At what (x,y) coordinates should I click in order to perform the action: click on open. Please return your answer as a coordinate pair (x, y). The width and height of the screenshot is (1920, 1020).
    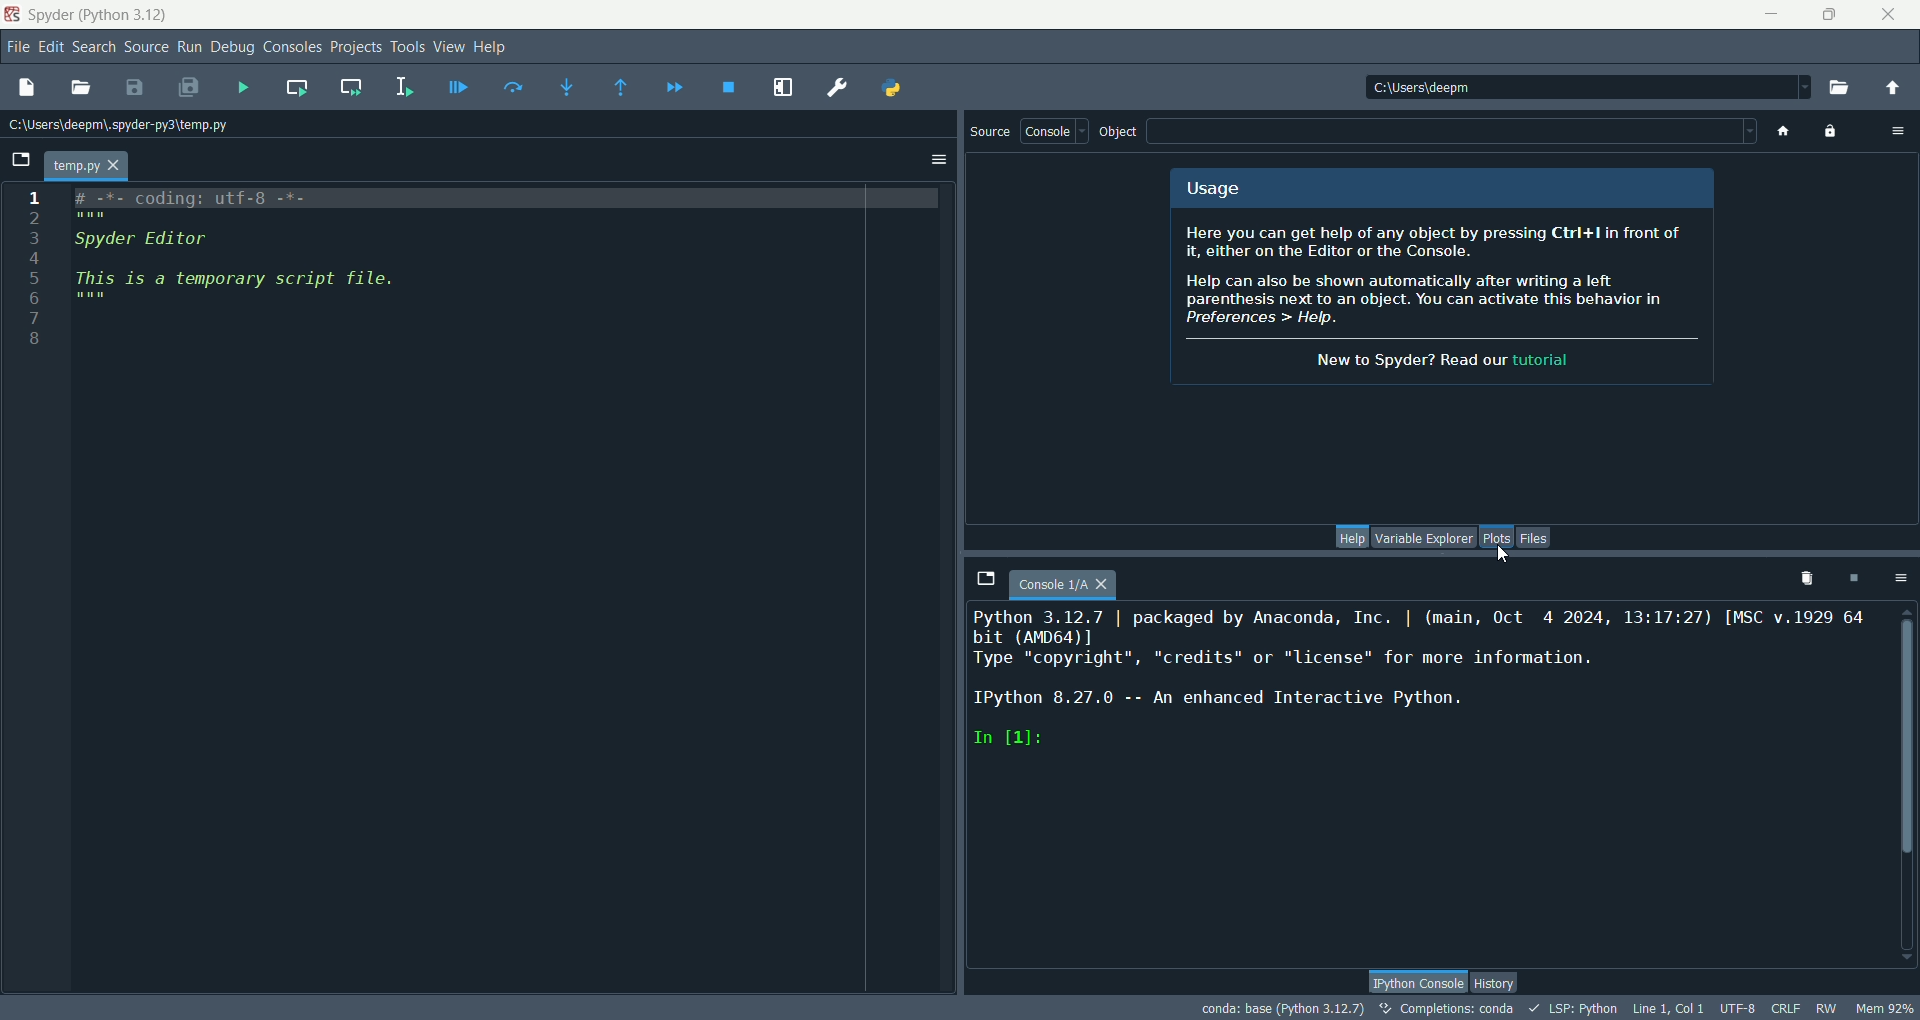
    Looking at the image, I should click on (76, 87).